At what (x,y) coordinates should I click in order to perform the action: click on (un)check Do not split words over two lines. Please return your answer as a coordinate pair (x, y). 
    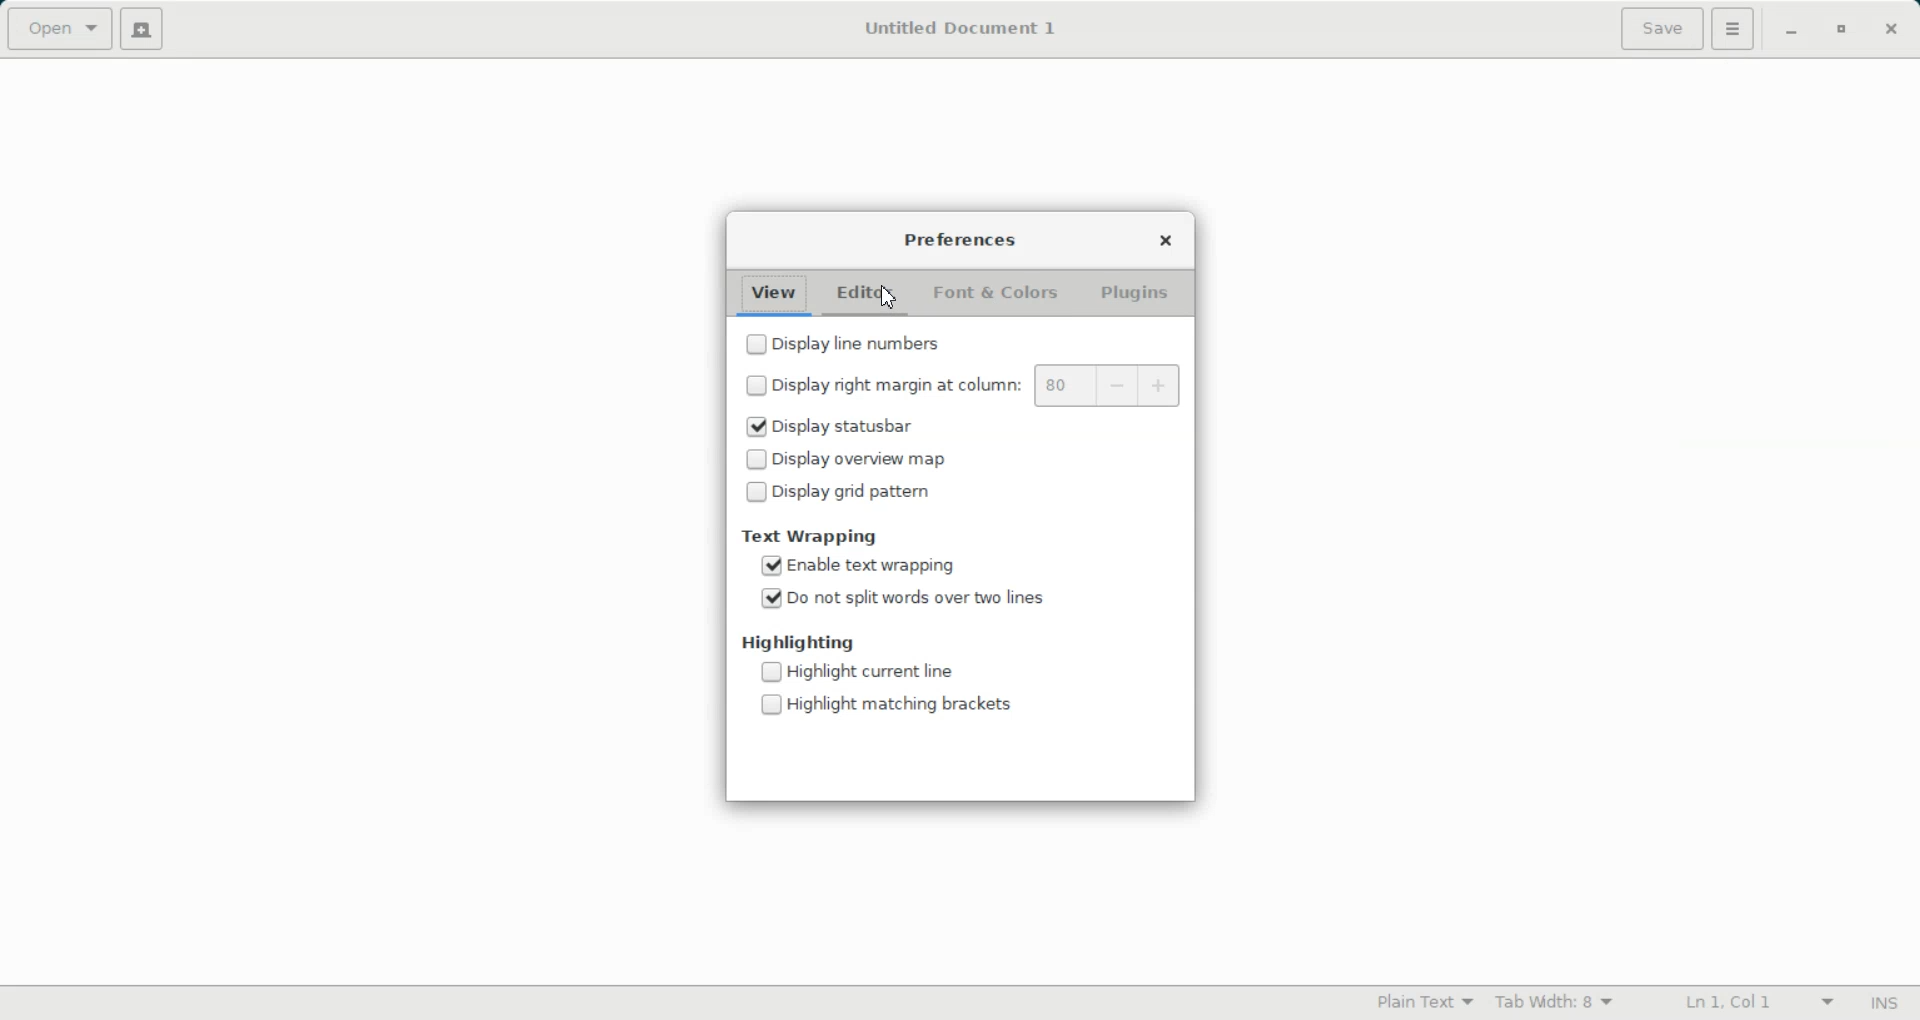
    Looking at the image, I should click on (906, 596).